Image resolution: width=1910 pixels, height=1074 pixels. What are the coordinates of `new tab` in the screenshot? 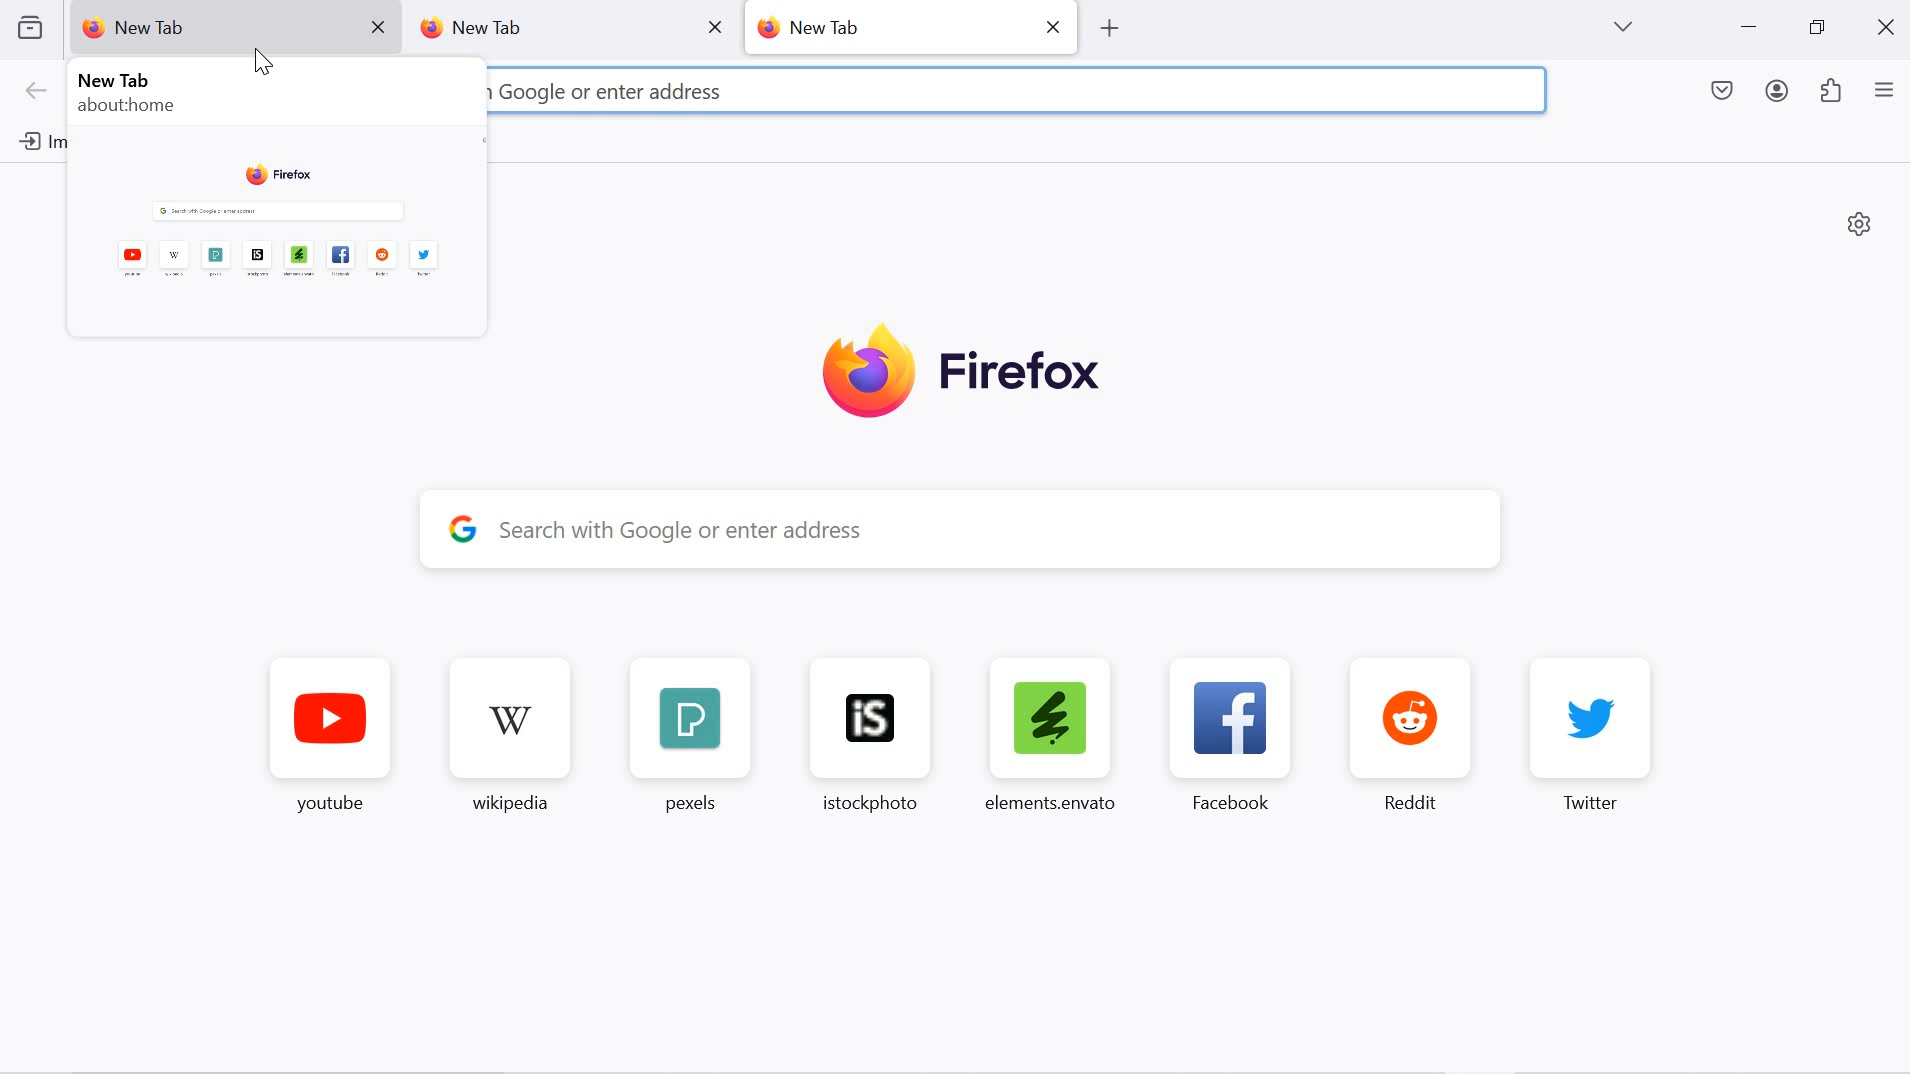 It's located at (209, 28).